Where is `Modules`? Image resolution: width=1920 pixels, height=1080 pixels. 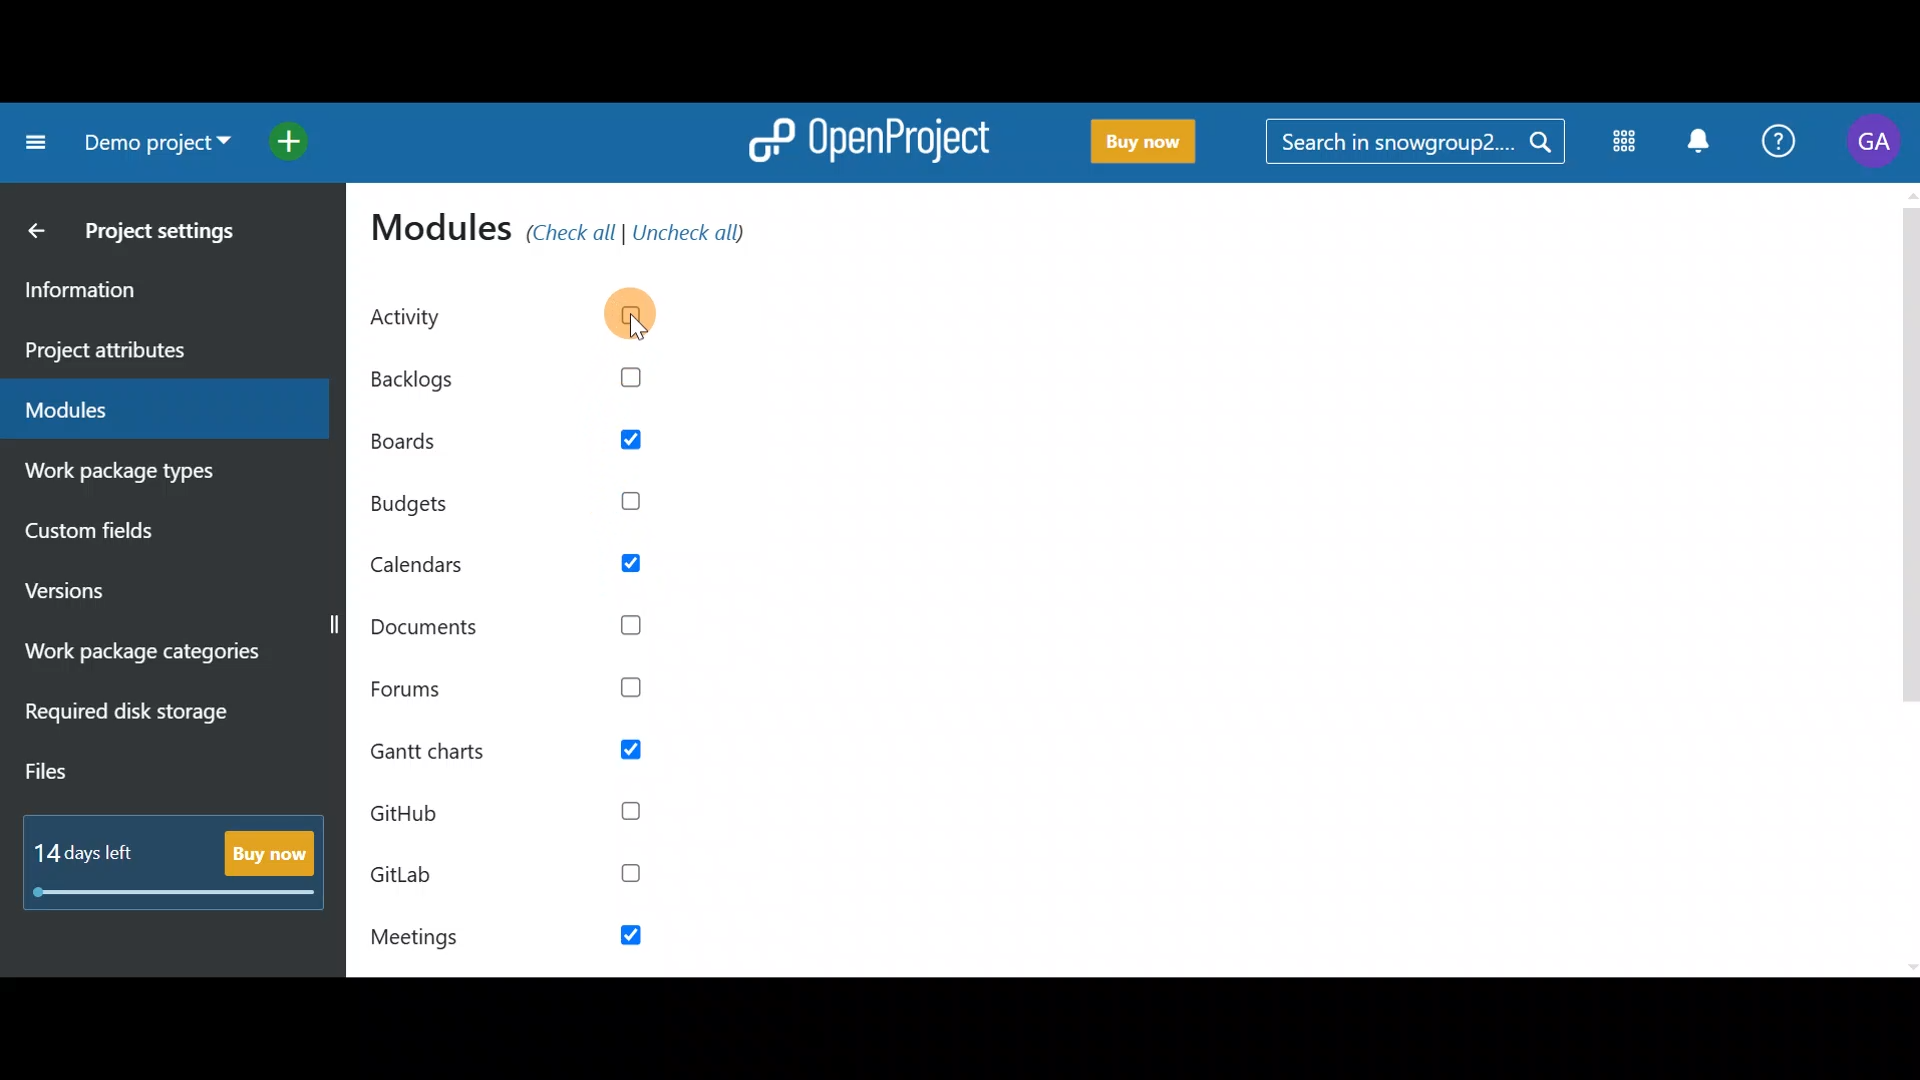 Modules is located at coordinates (1627, 142).